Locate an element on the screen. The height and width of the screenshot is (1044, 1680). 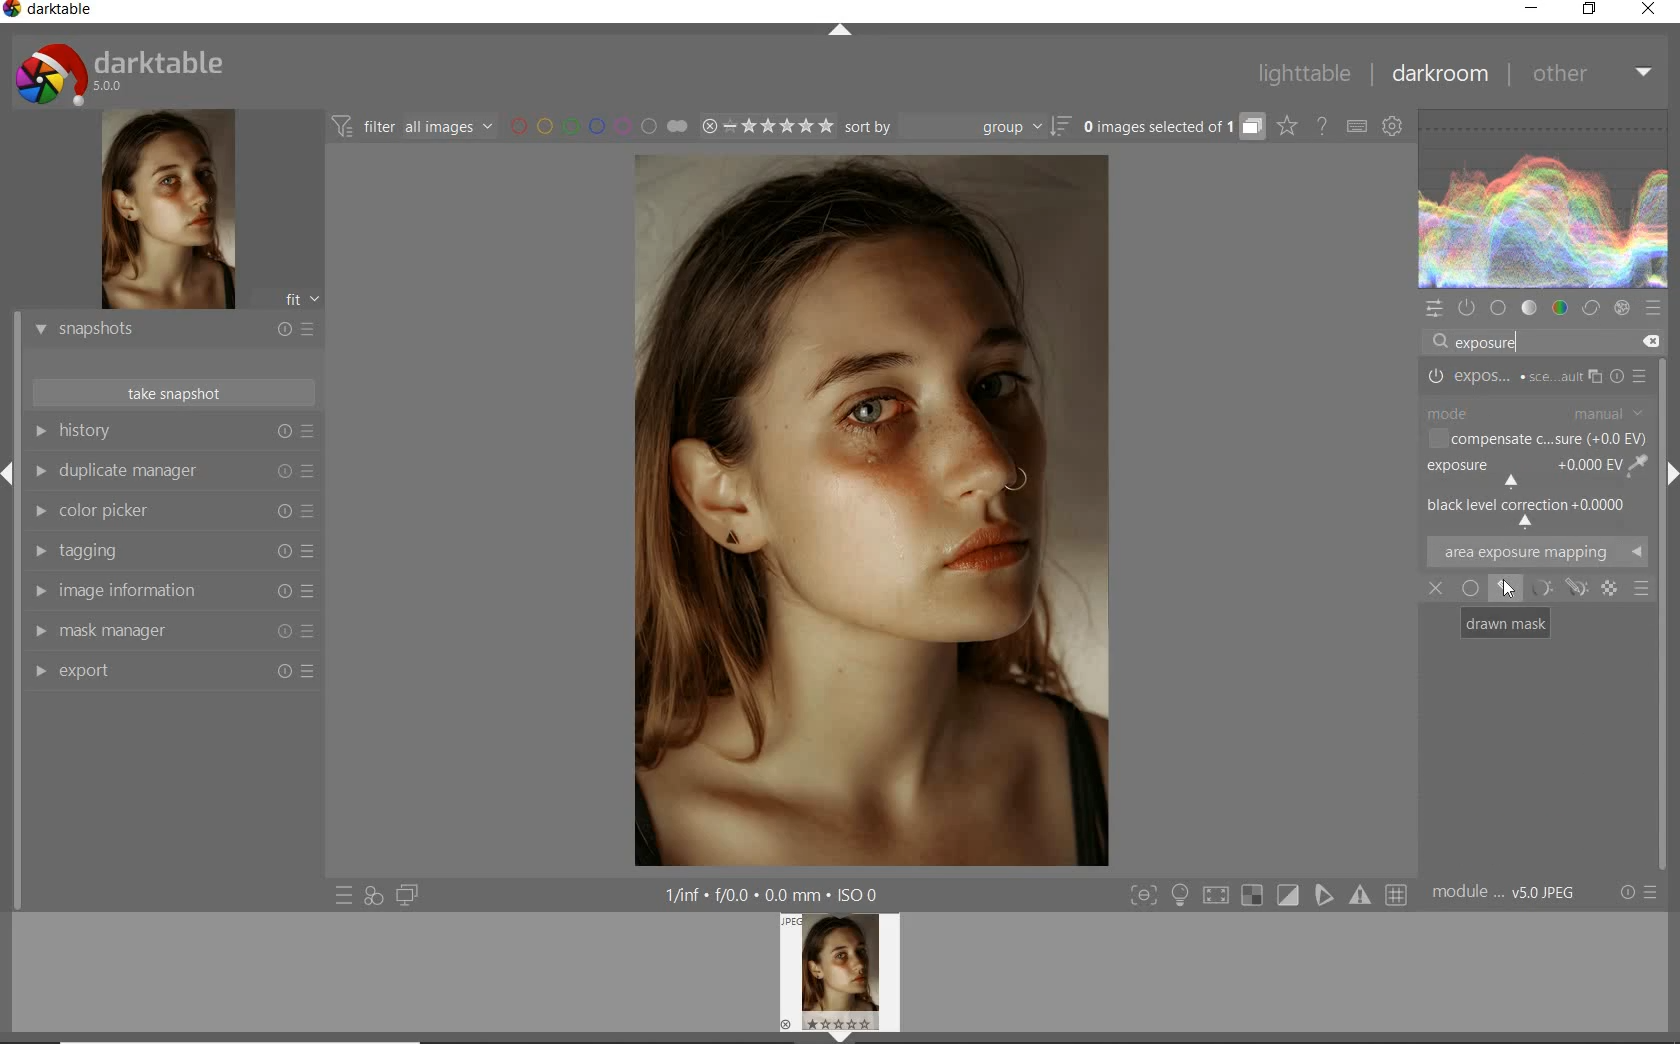
WAVEFORM is located at coordinates (1543, 198).